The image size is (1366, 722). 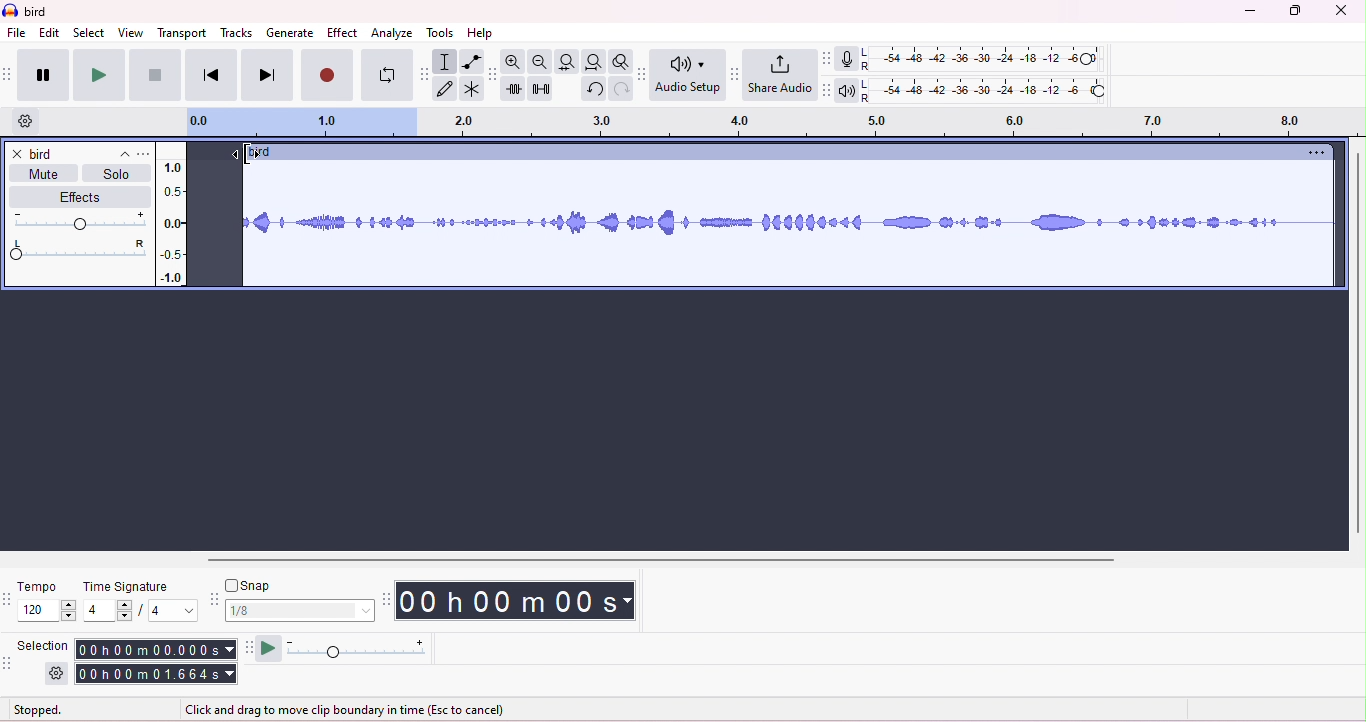 I want to click on time signature, so click(x=125, y=587).